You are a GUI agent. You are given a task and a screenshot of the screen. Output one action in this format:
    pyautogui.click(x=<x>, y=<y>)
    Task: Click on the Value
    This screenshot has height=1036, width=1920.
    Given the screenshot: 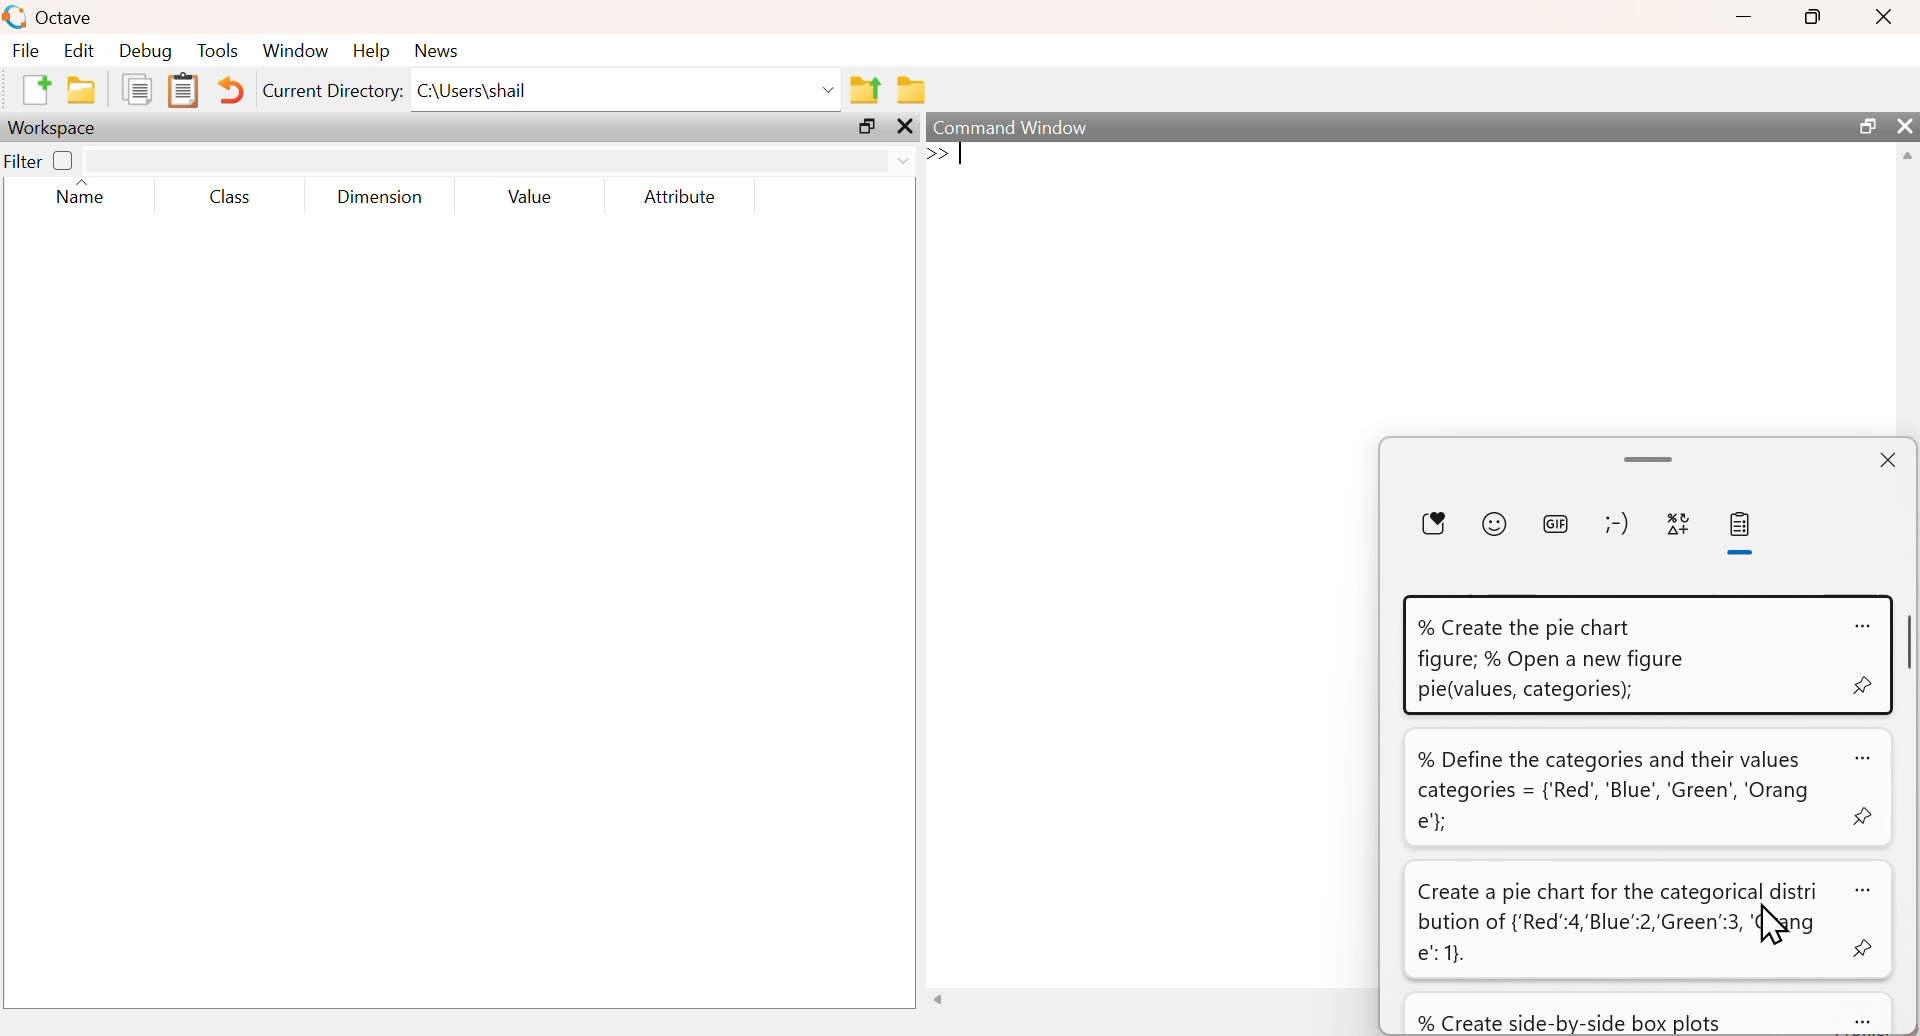 What is the action you would take?
    pyautogui.click(x=531, y=197)
    